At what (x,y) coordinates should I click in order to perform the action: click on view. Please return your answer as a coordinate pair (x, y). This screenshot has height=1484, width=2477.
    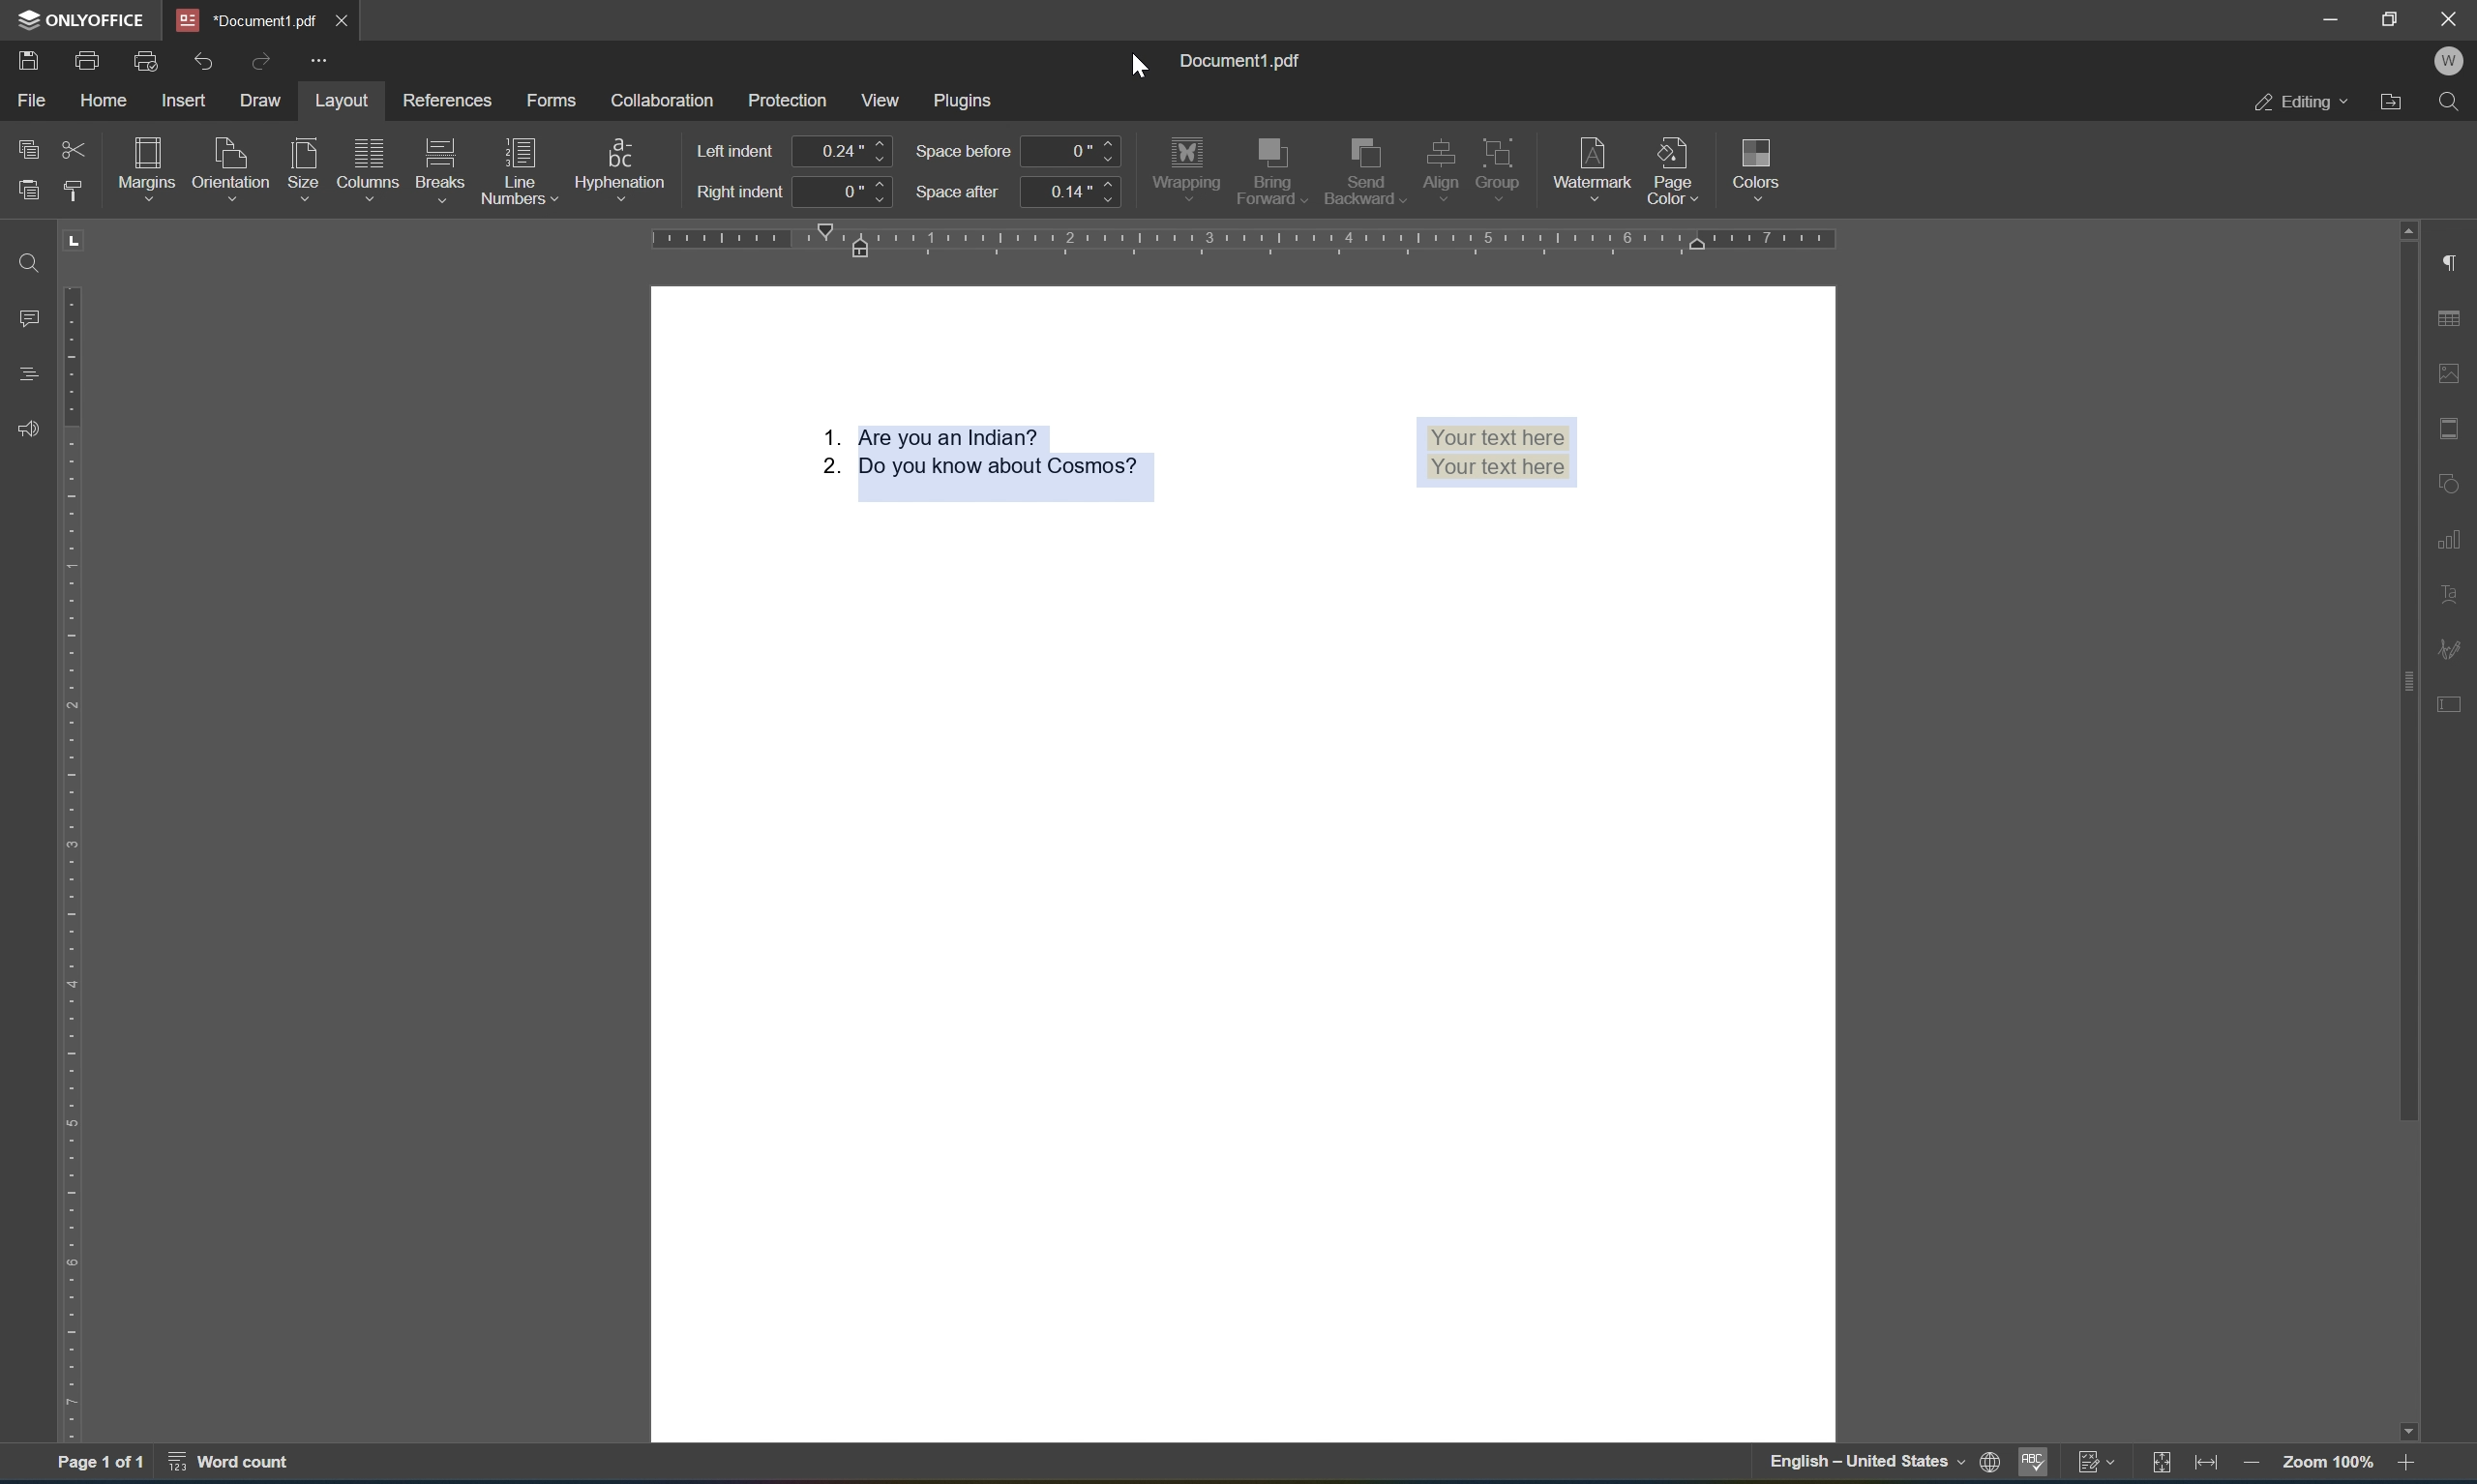
    Looking at the image, I should click on (884, 102).